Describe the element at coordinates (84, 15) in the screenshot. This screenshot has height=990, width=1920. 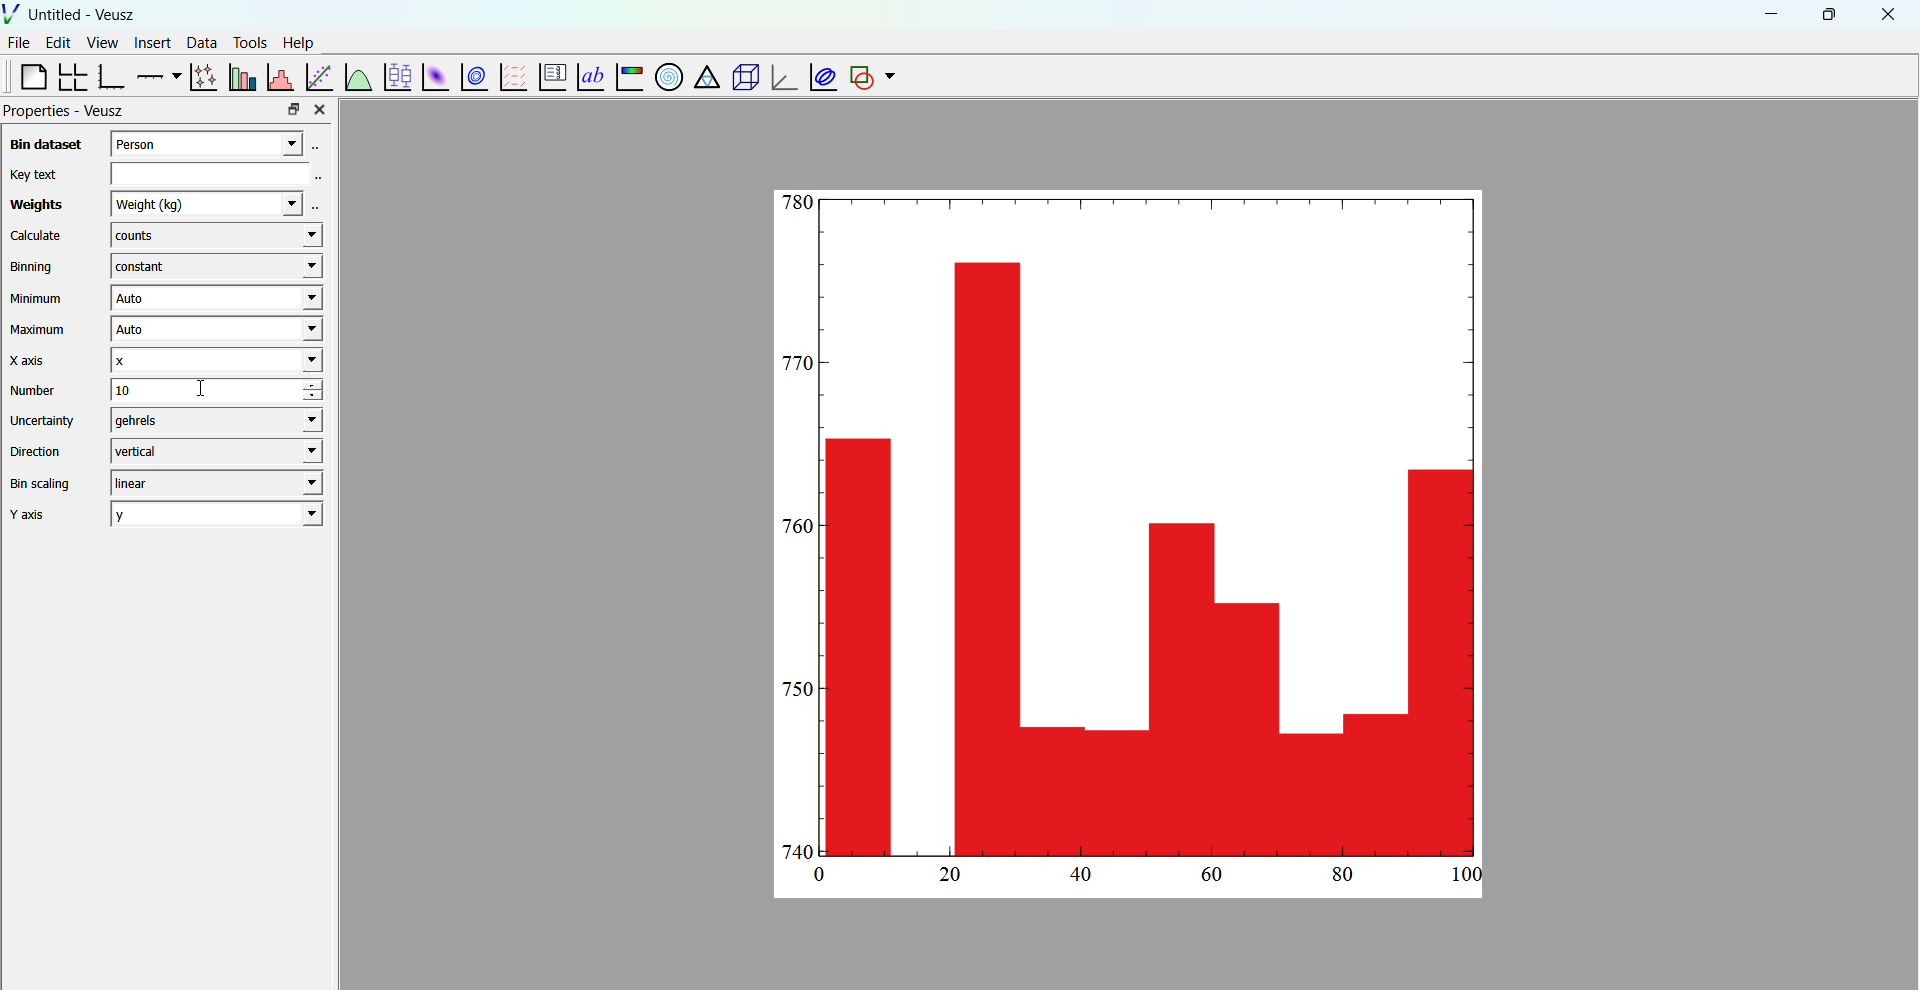
I see `Untitled - Veusz` at that location.